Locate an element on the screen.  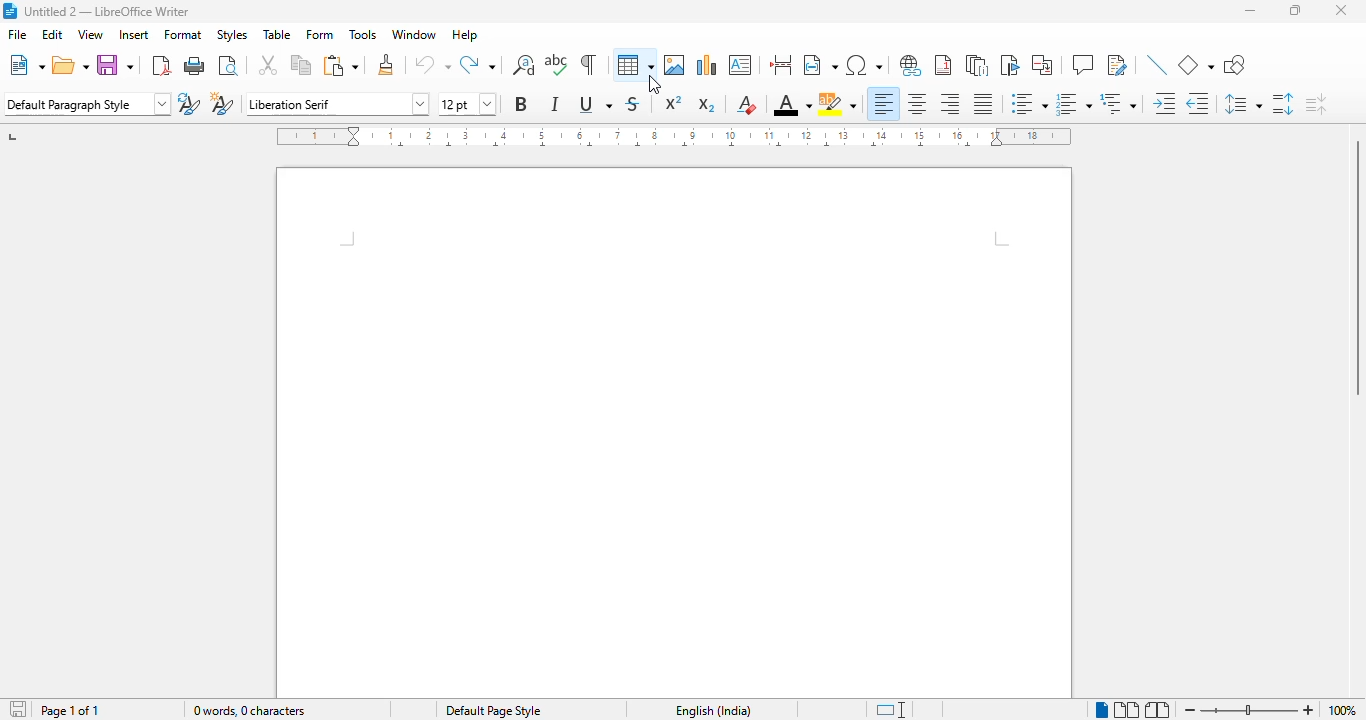
decrease indent is located at coordinates (1199, 103).